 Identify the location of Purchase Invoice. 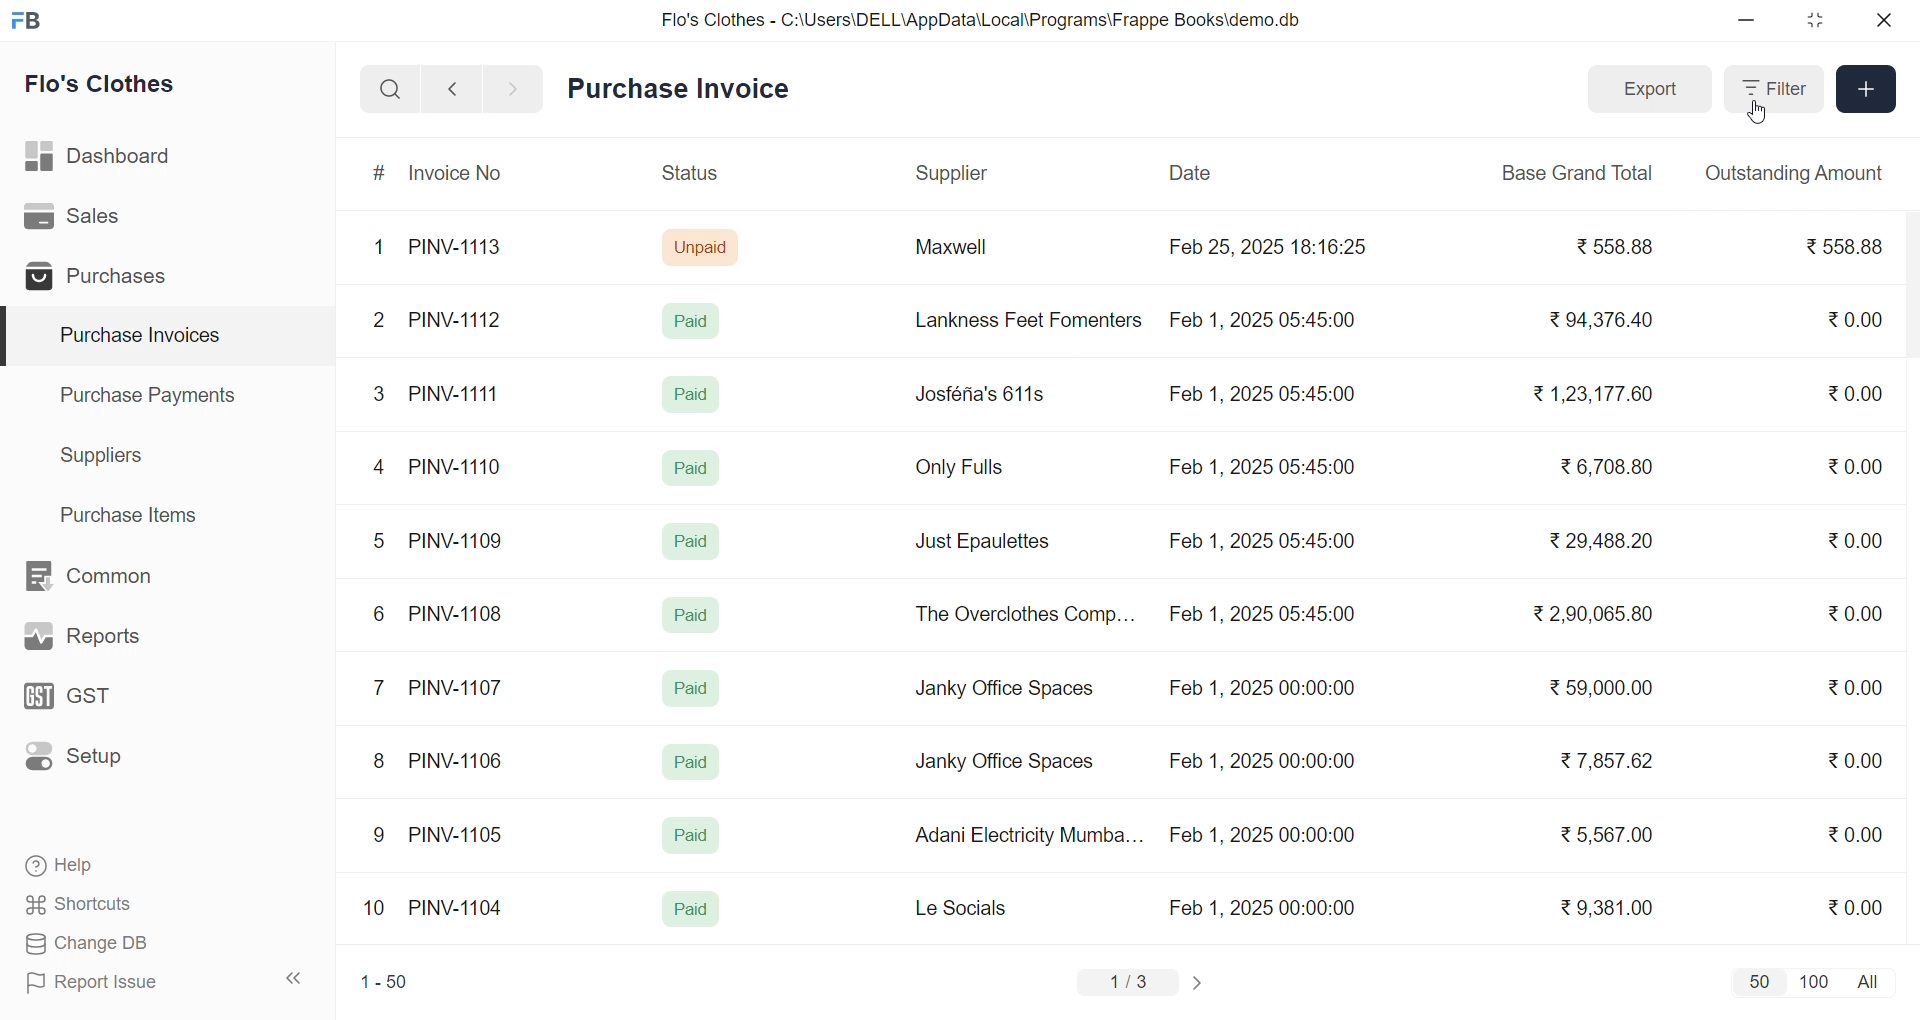
(685, 89).